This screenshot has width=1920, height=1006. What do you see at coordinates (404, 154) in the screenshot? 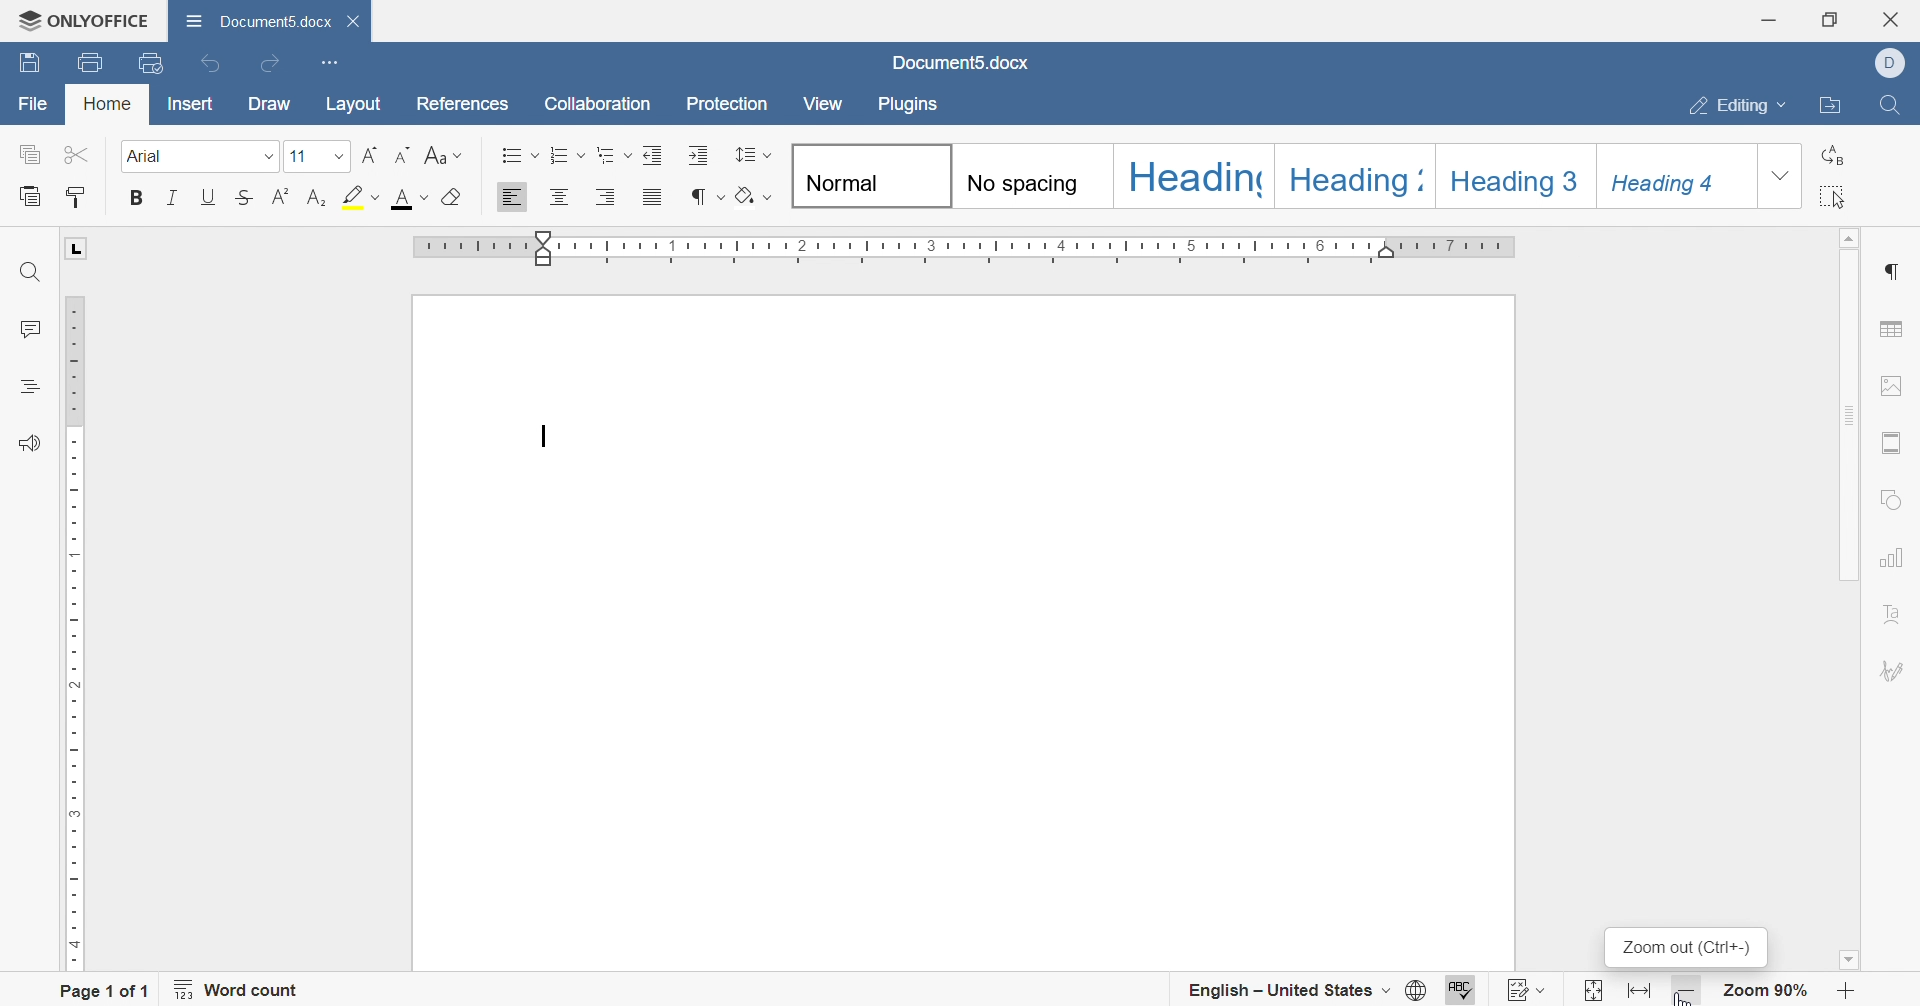
I see `decrement font size` at bounding box center [404, 154].